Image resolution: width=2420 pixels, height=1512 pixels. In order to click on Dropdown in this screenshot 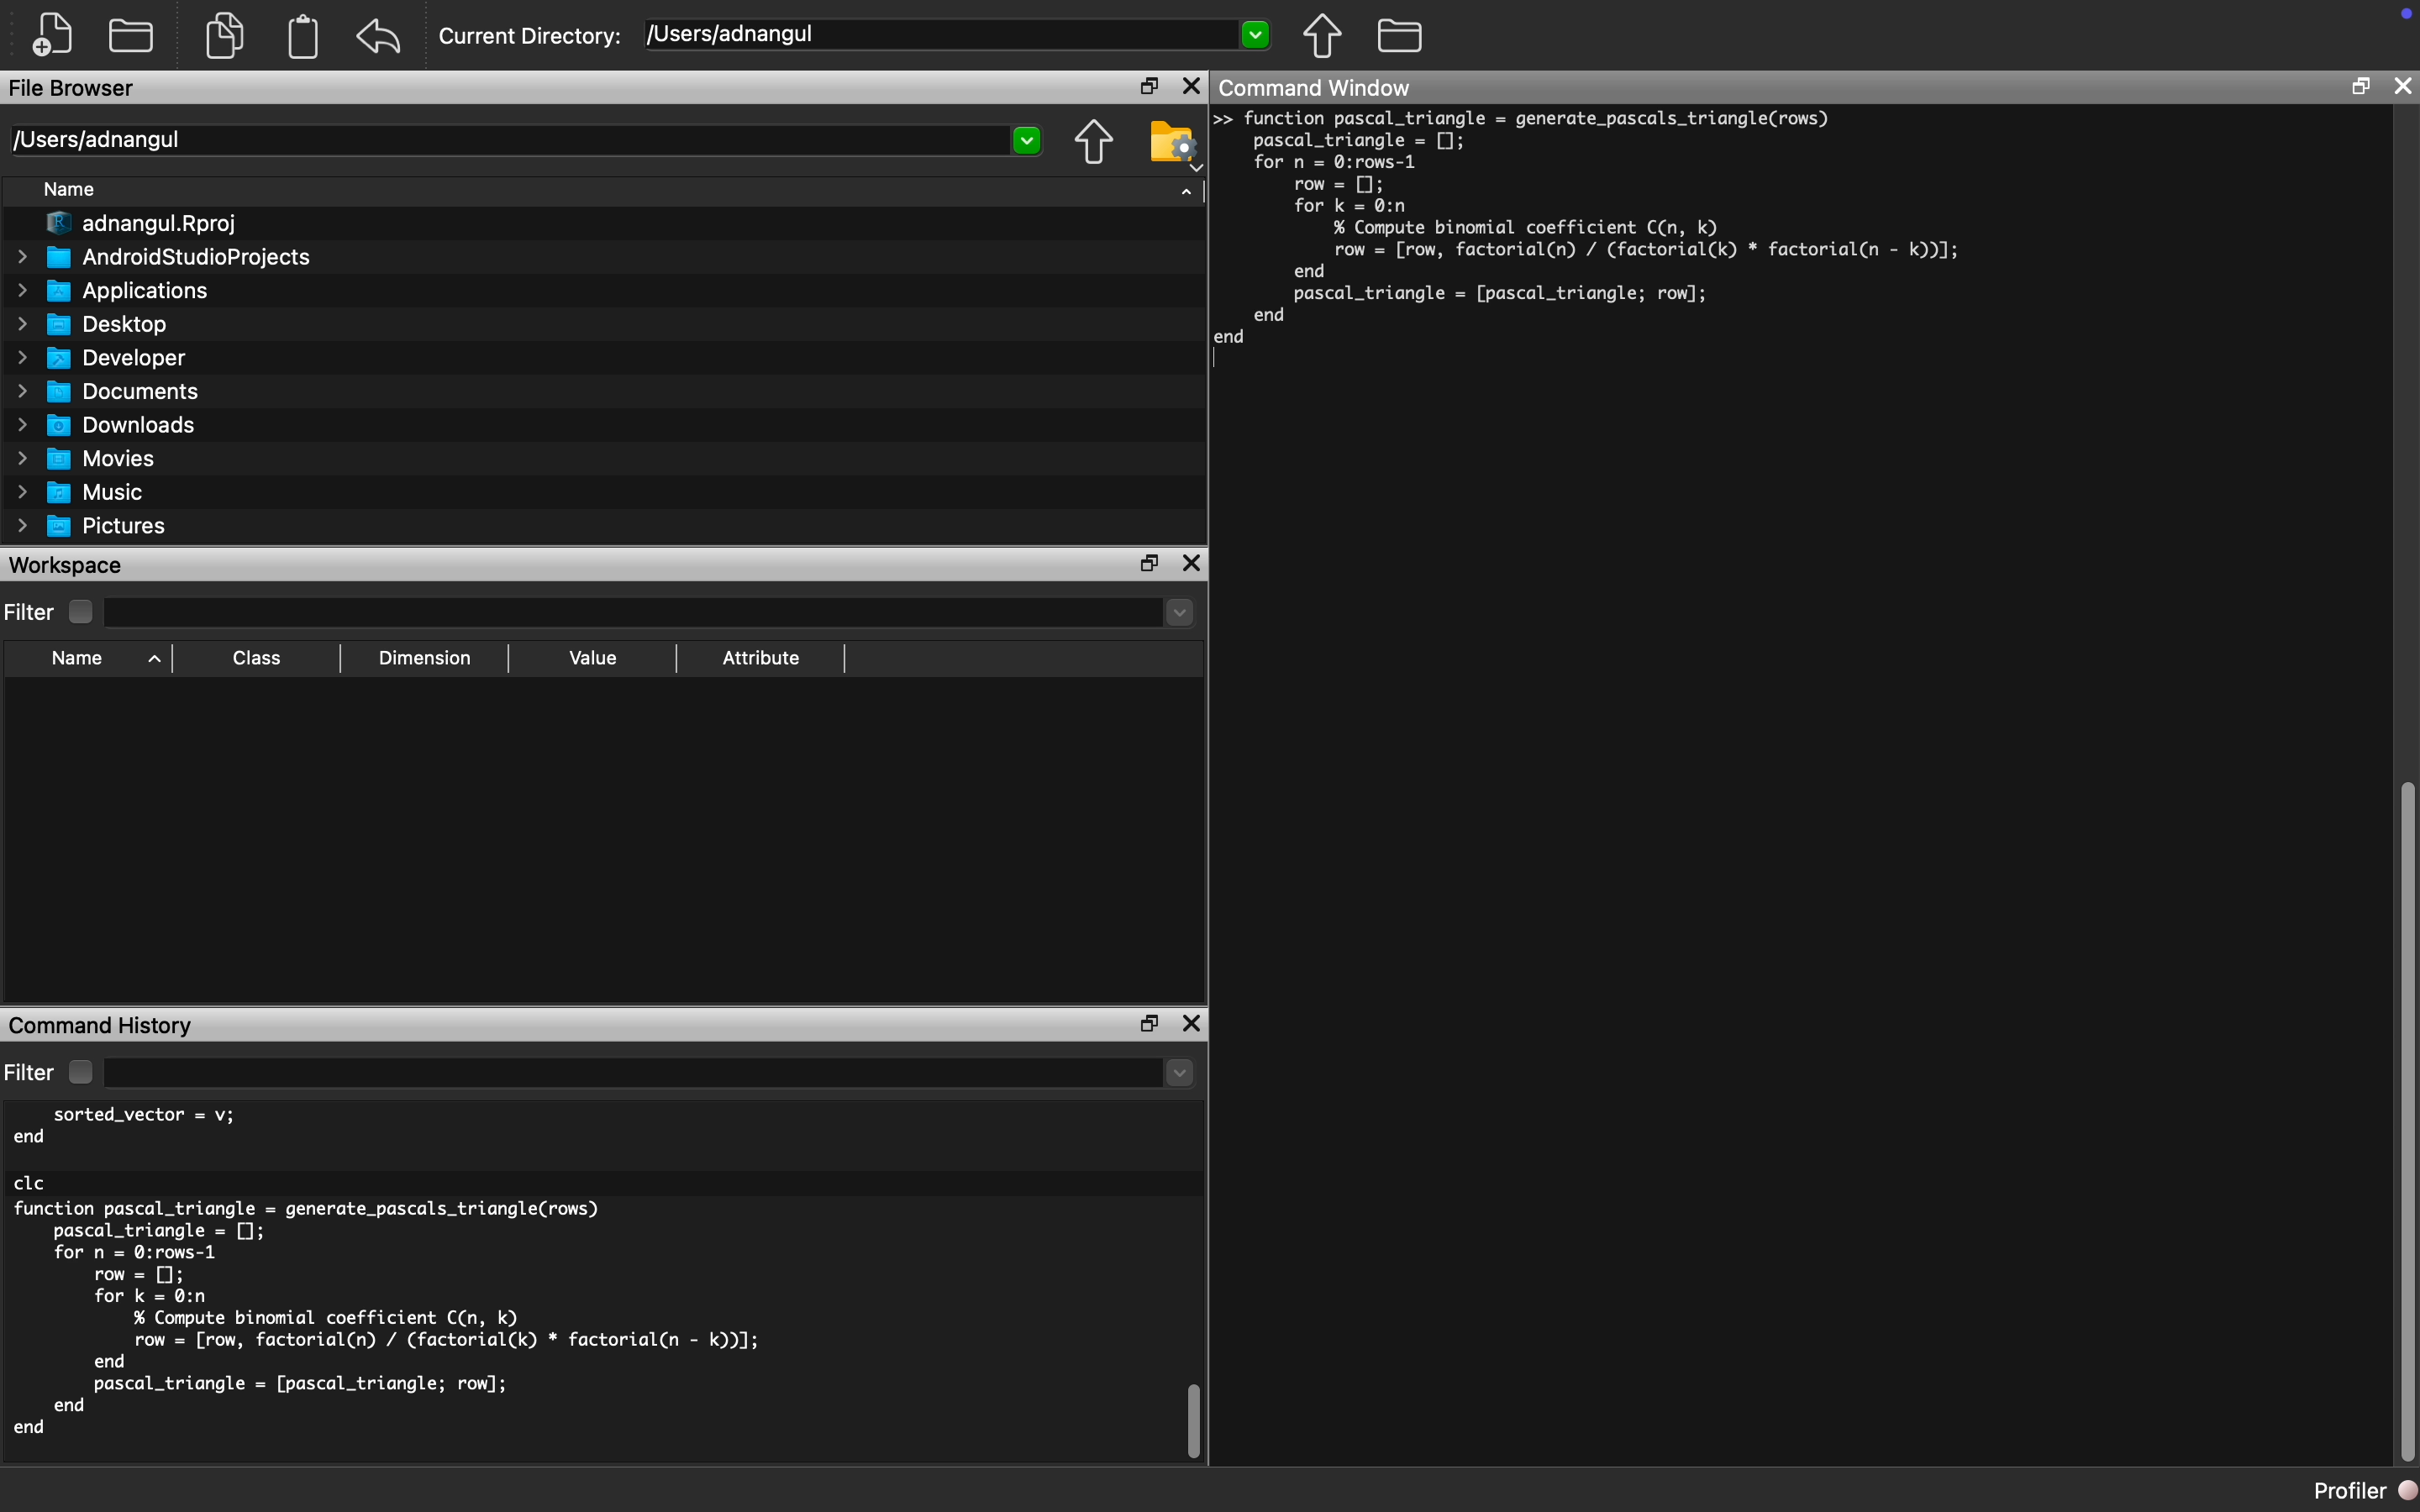, I will do `click(647, 613)`.